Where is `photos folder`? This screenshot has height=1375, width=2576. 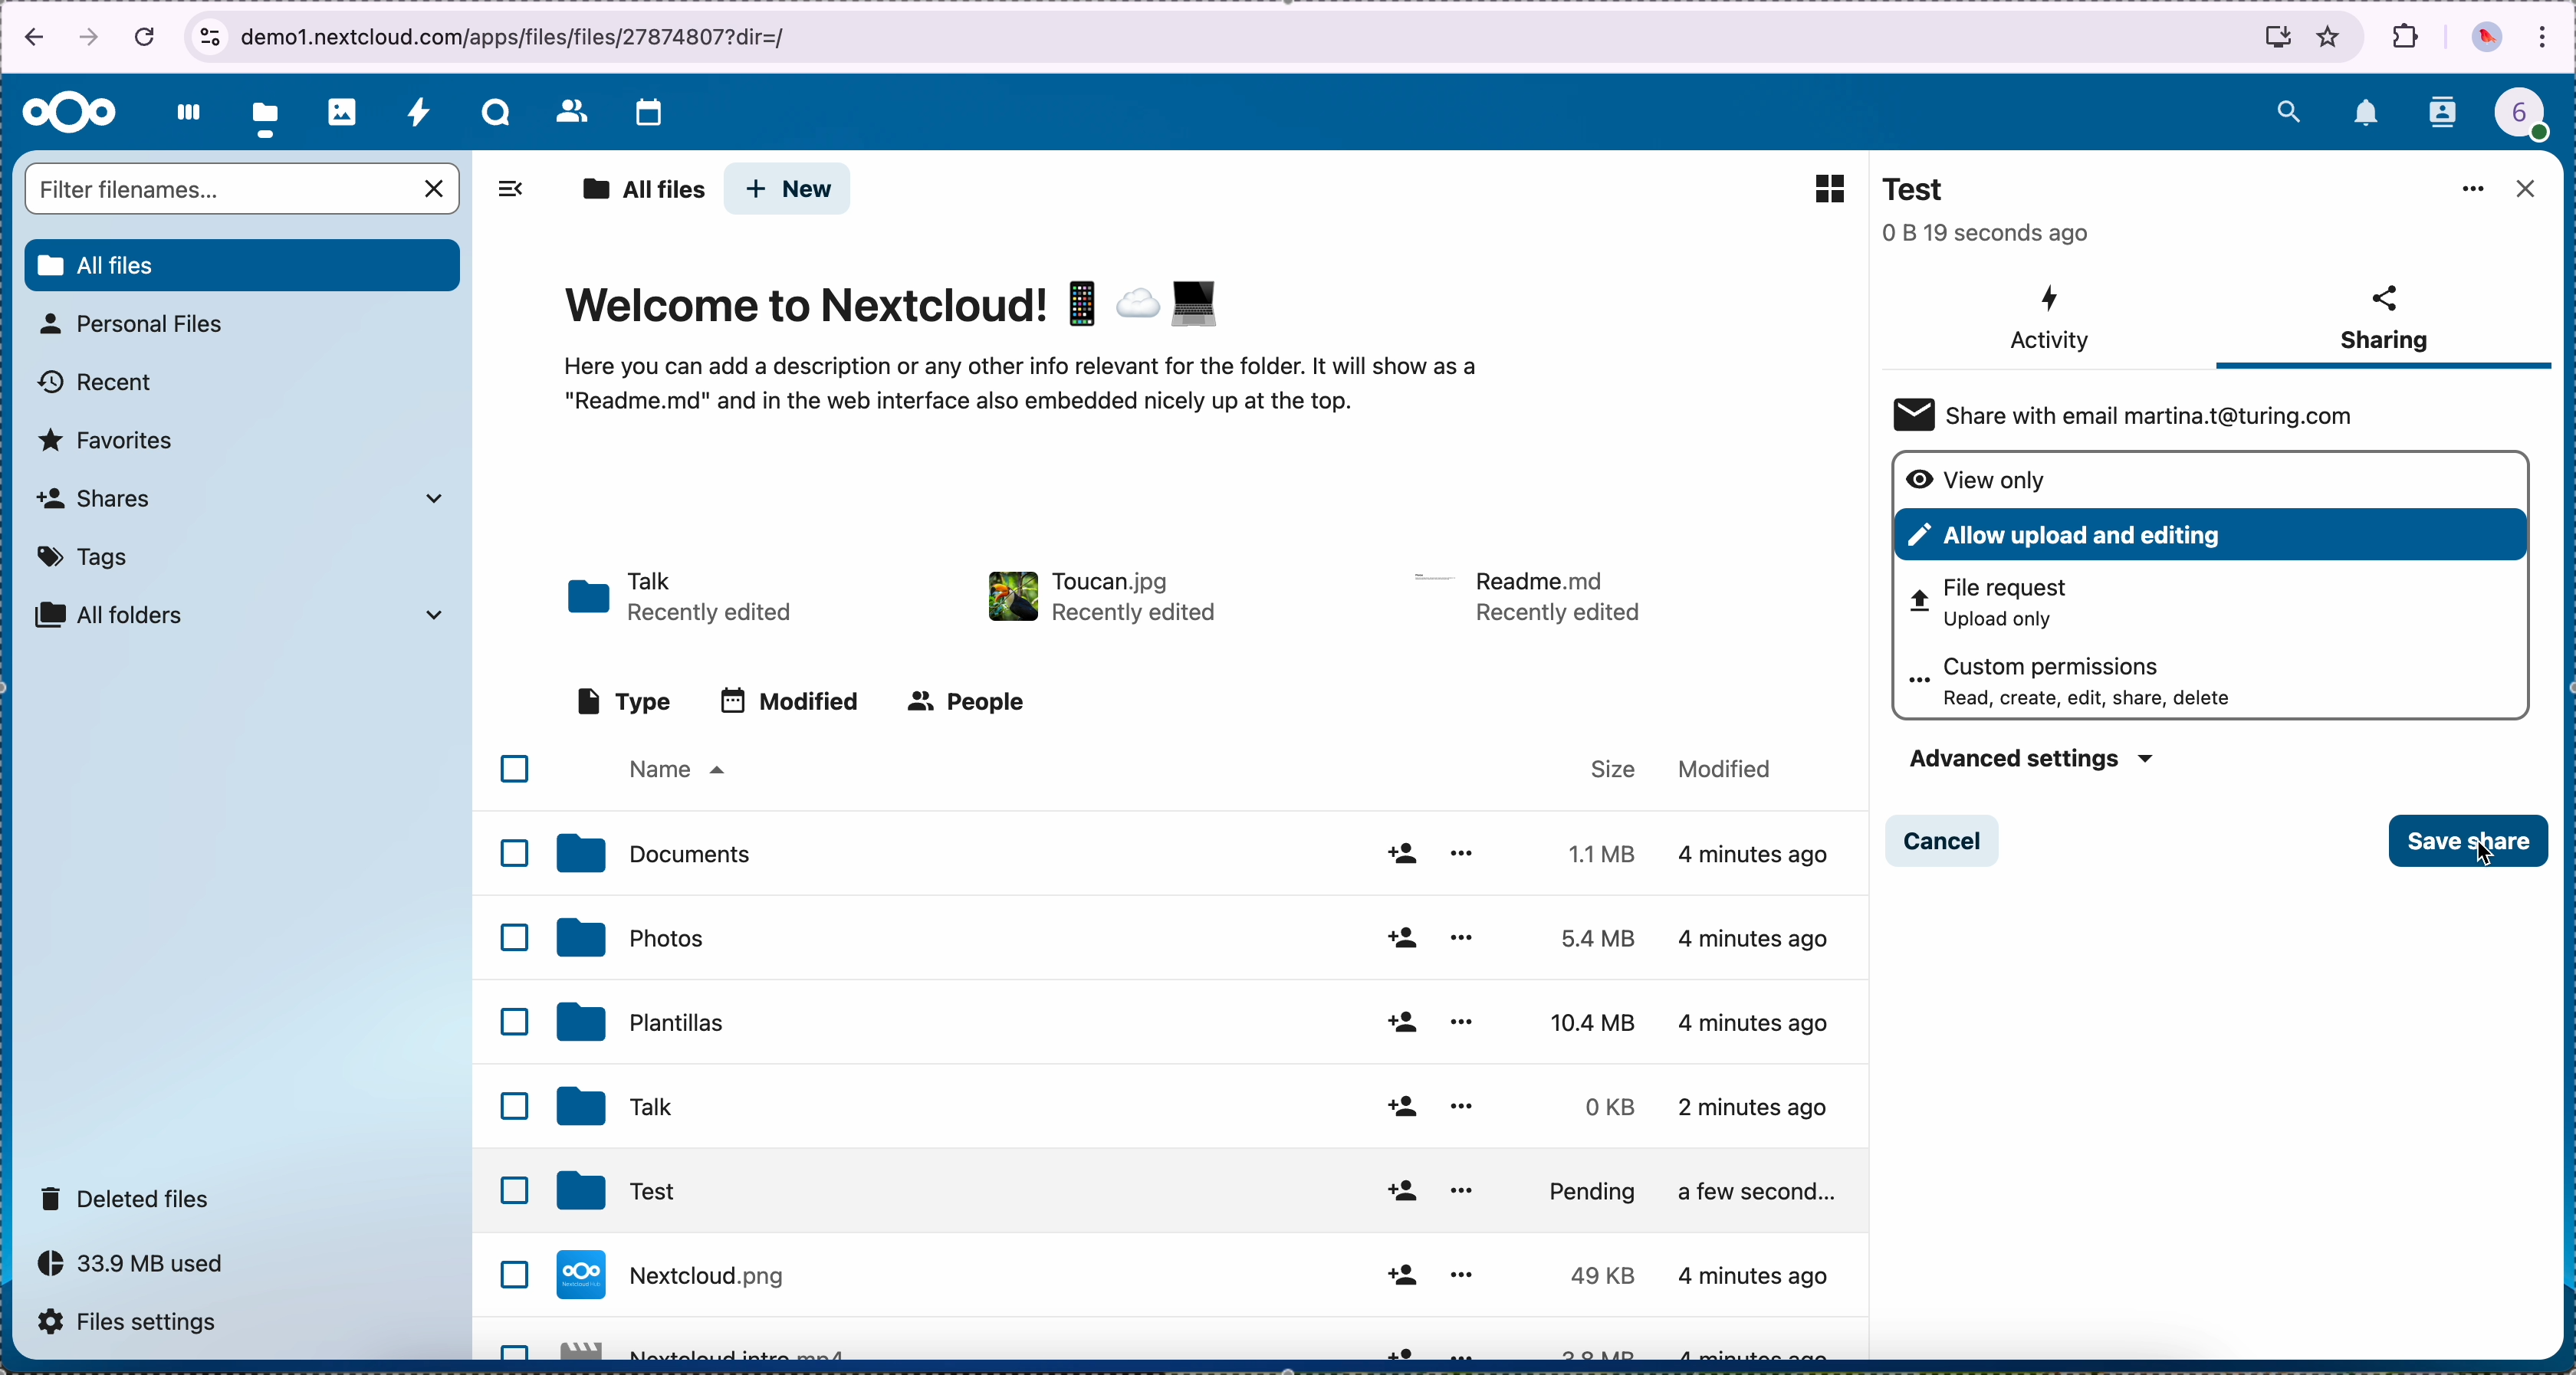
photos folder is located at coordinates (1202, 938).